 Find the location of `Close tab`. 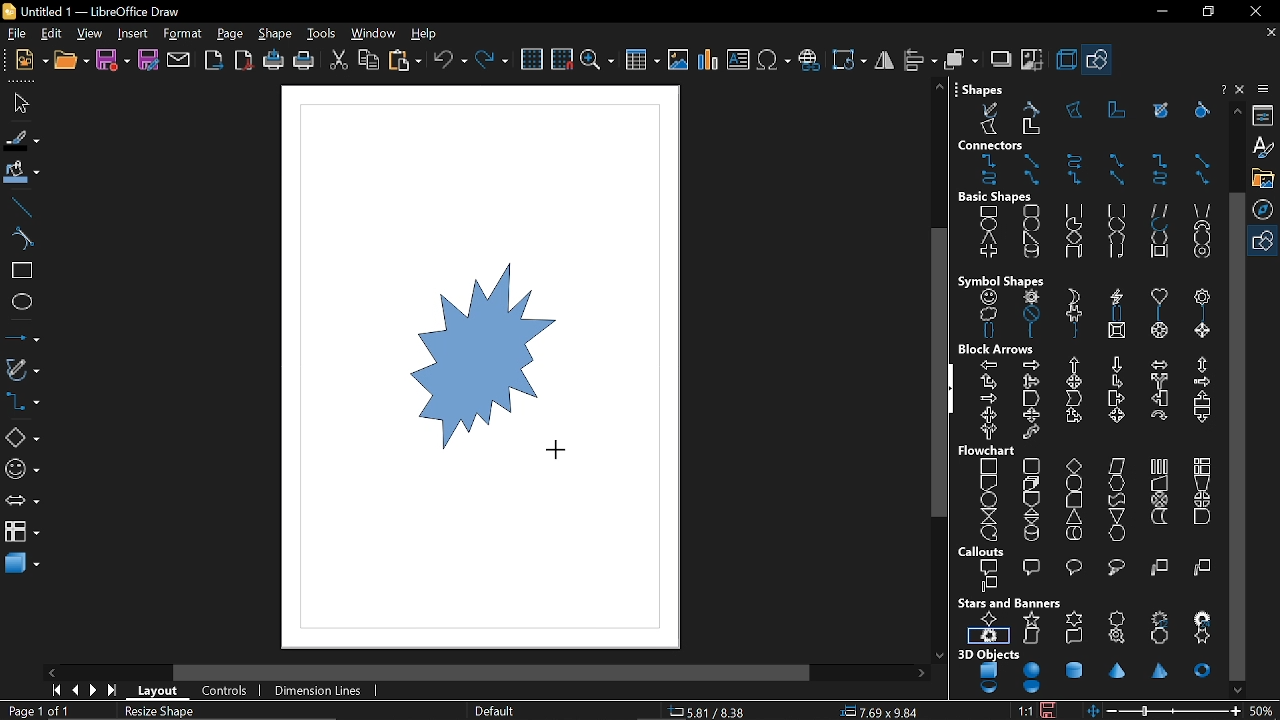

Close tab is located at coordinates (1269, 31).